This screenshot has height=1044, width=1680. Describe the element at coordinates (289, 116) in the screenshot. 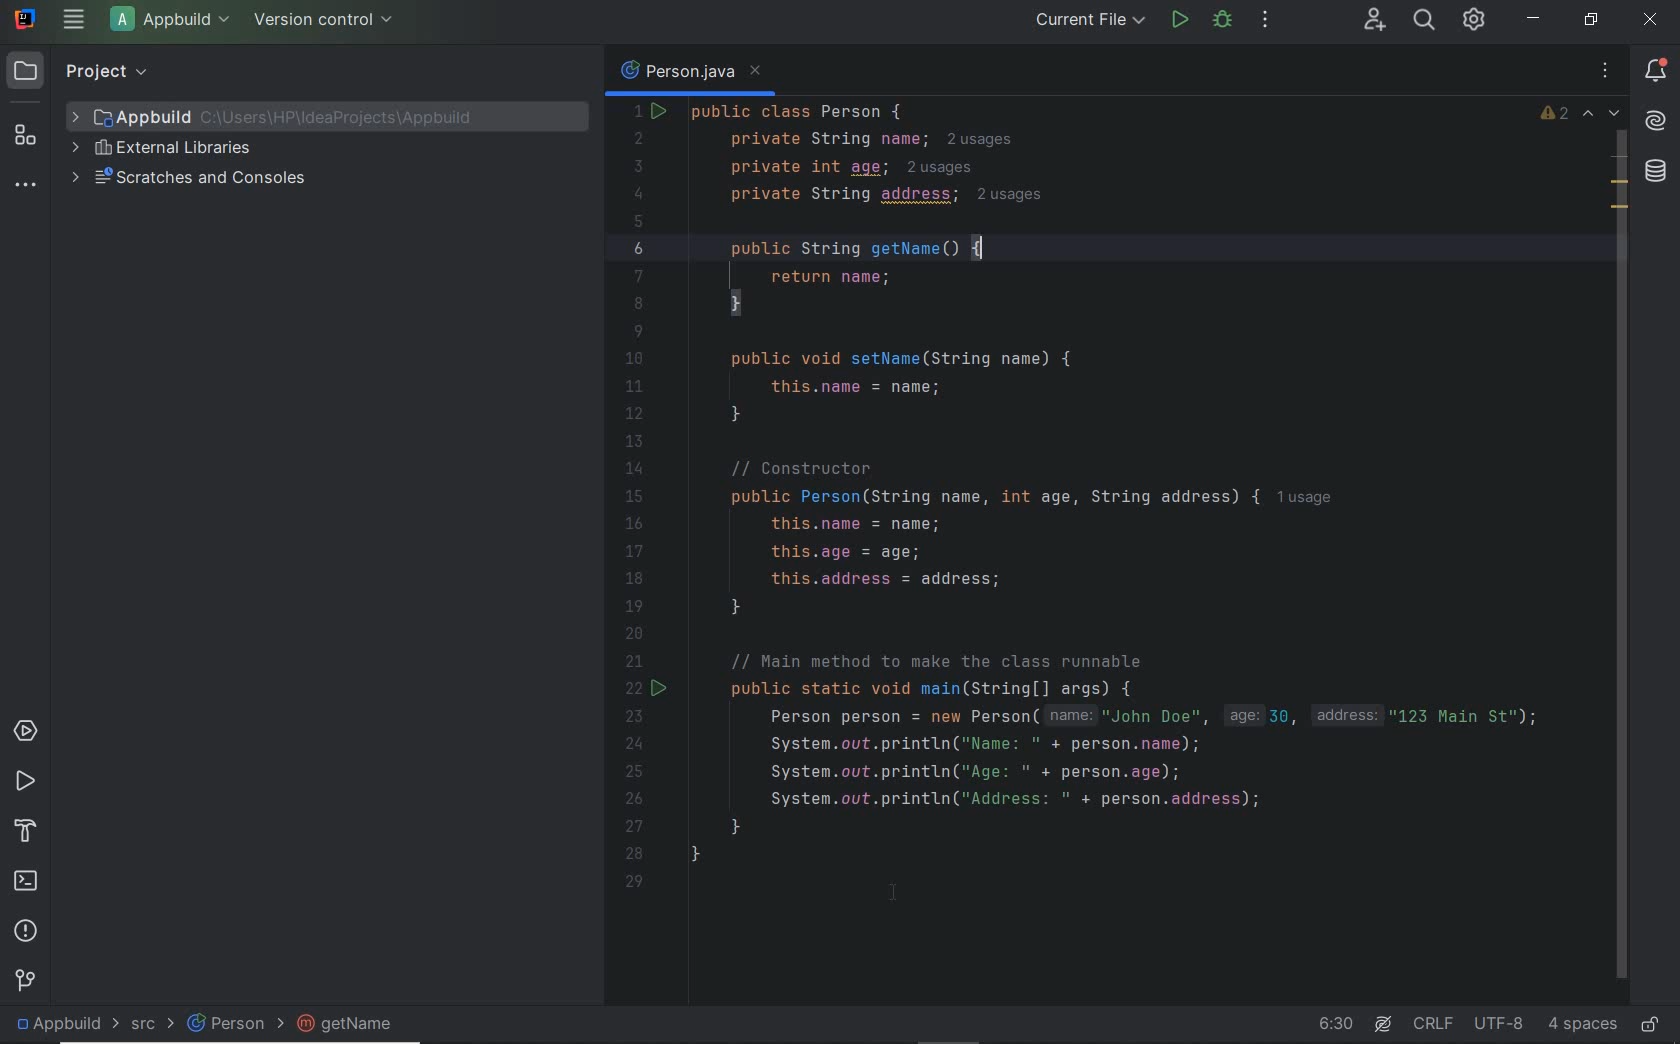

I see `project file name` at that location.